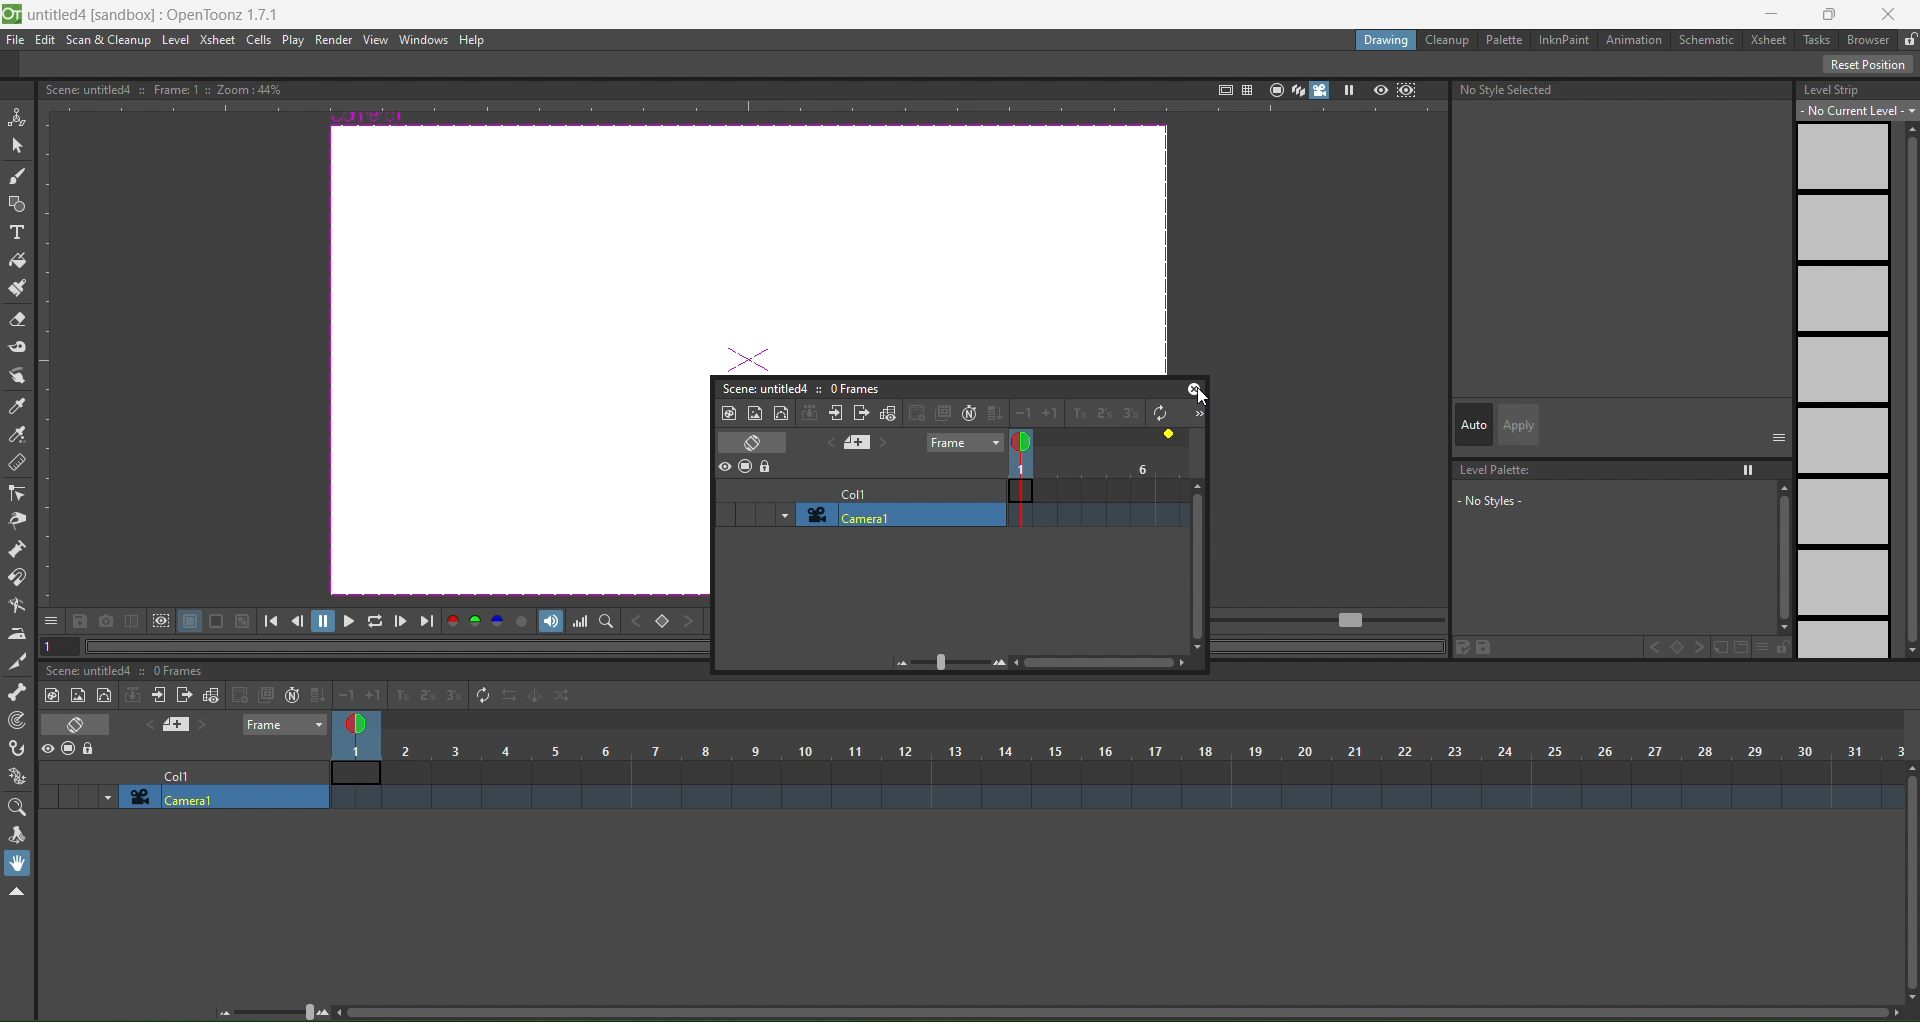 Image resolution: width=1920 pixels, height=1022 pixels. I want to click on double click to toggle onion skin, so click(1033, 442).